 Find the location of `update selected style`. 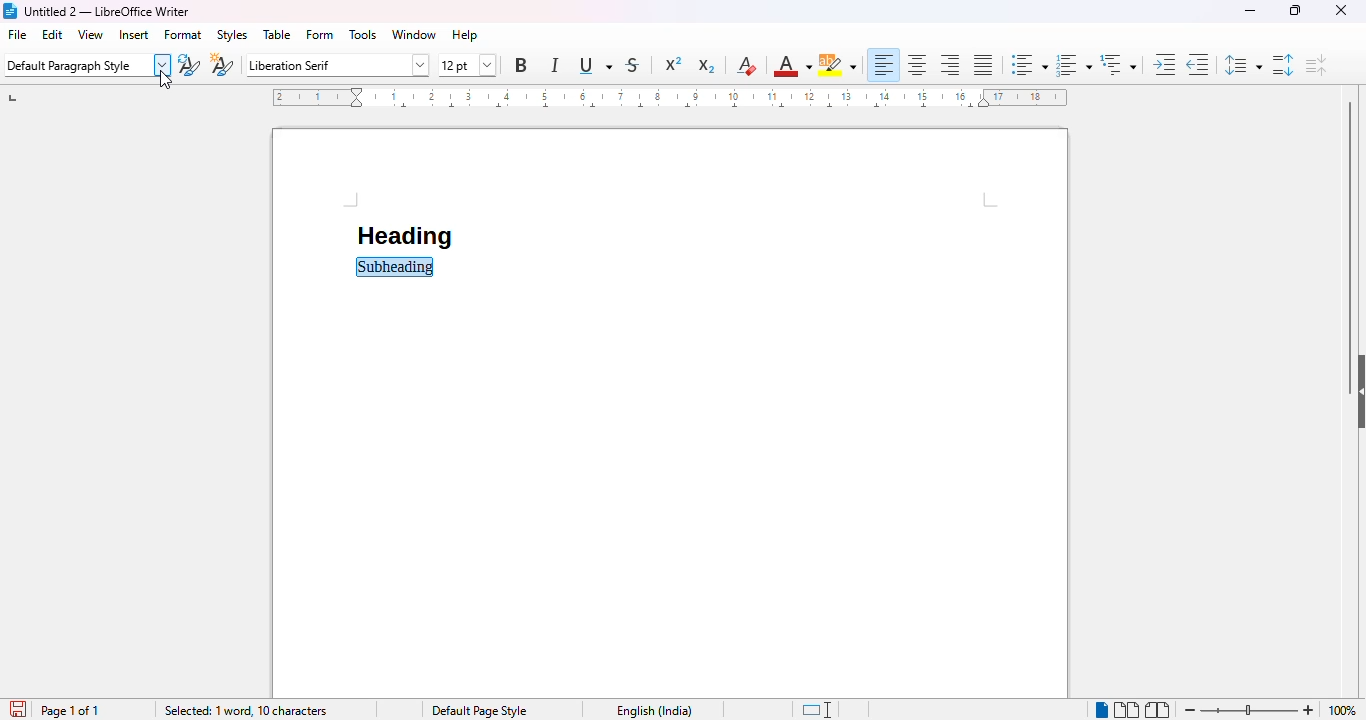

update selected style is located at coordinates (189, 66).